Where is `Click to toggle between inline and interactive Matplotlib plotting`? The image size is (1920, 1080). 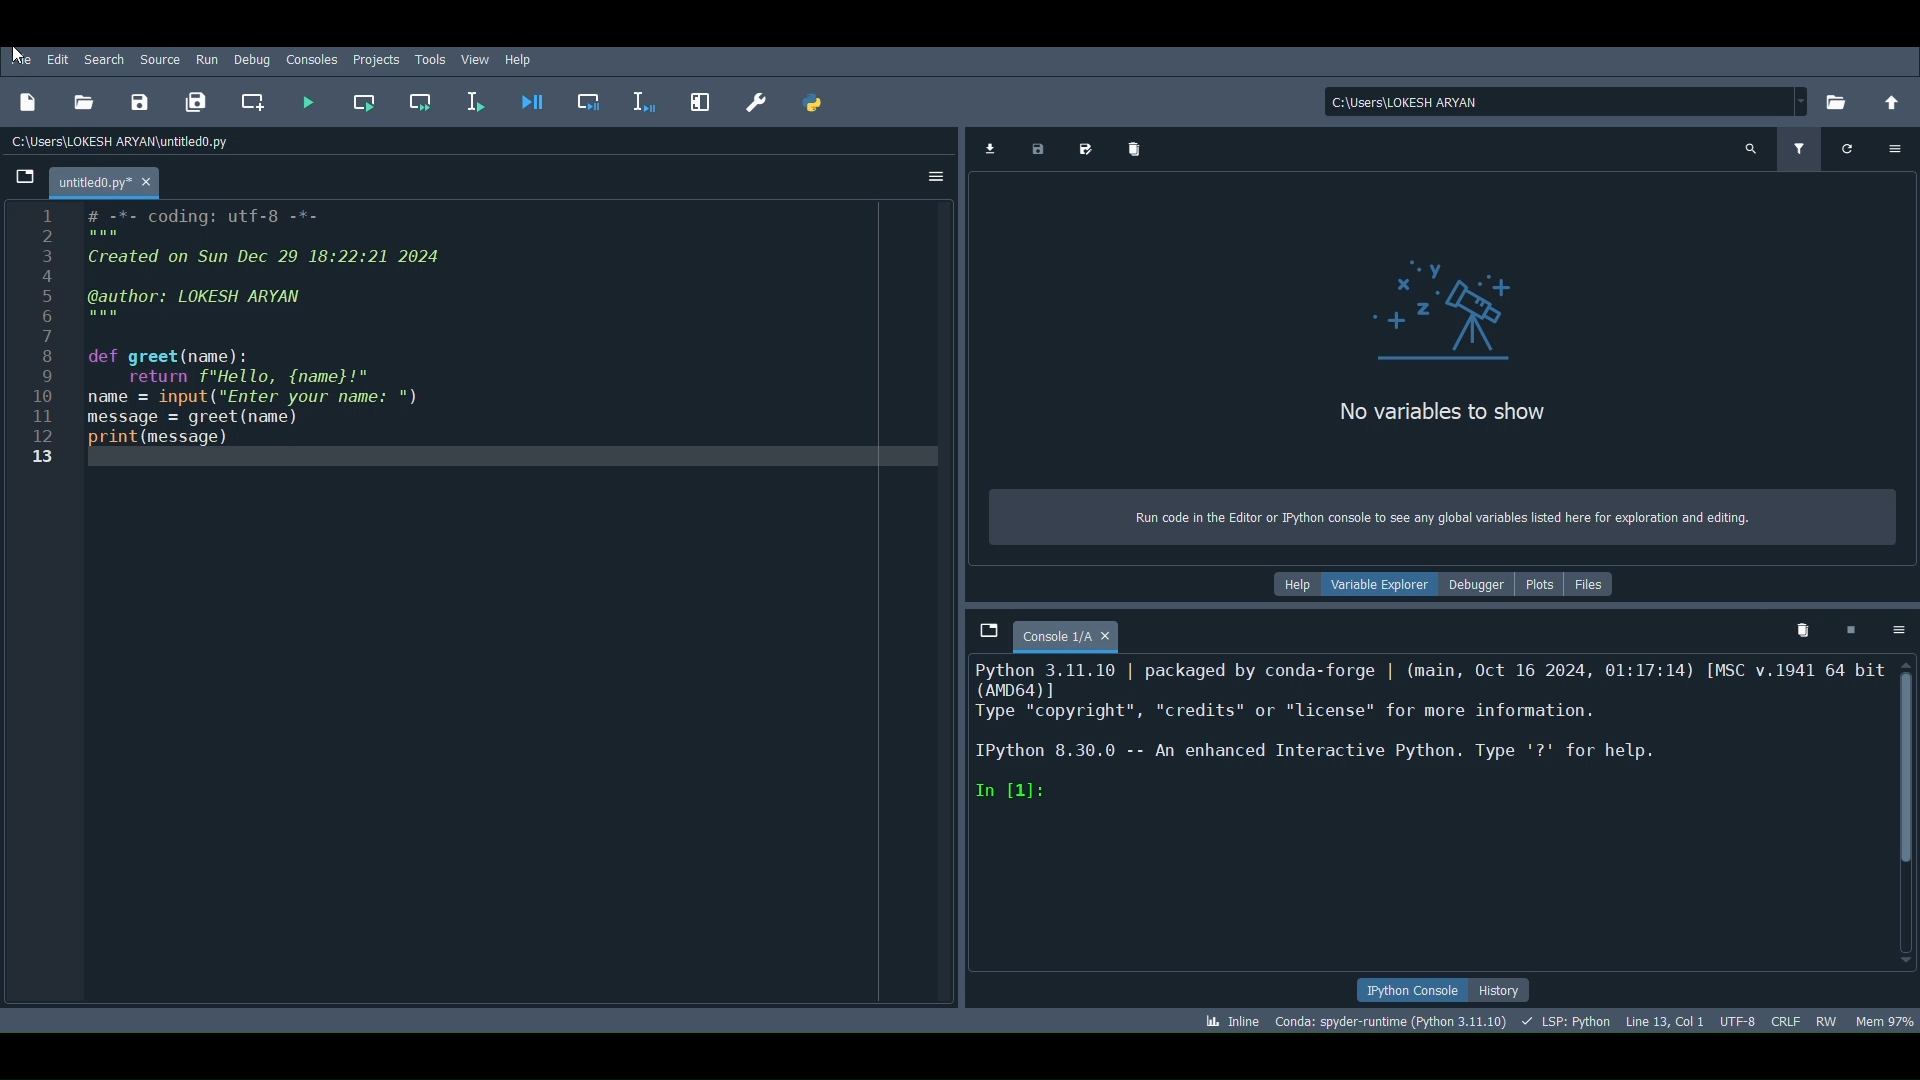
Click to toggle between inline and interactive Matplotlib plotting is located at coordinates (1231, 1021).